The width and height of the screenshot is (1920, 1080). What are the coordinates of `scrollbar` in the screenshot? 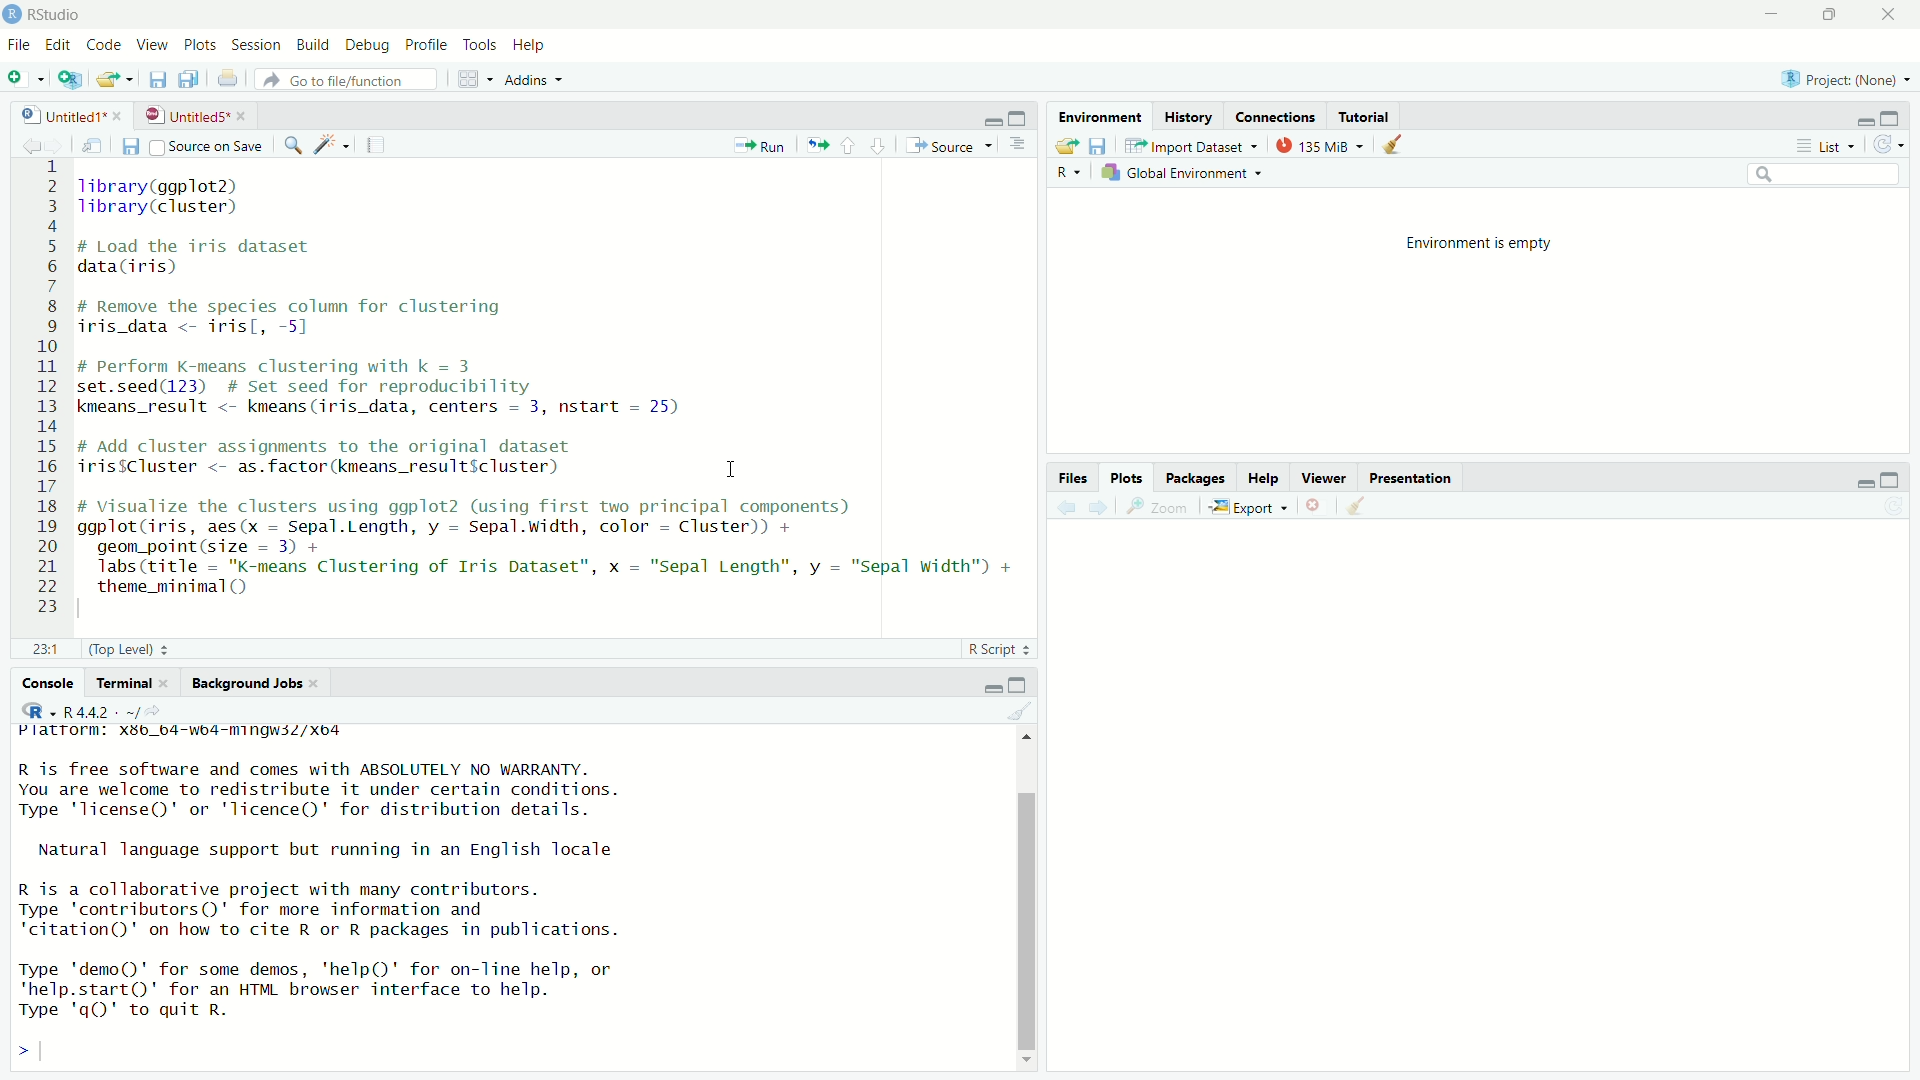 It's located at (1028, 917).